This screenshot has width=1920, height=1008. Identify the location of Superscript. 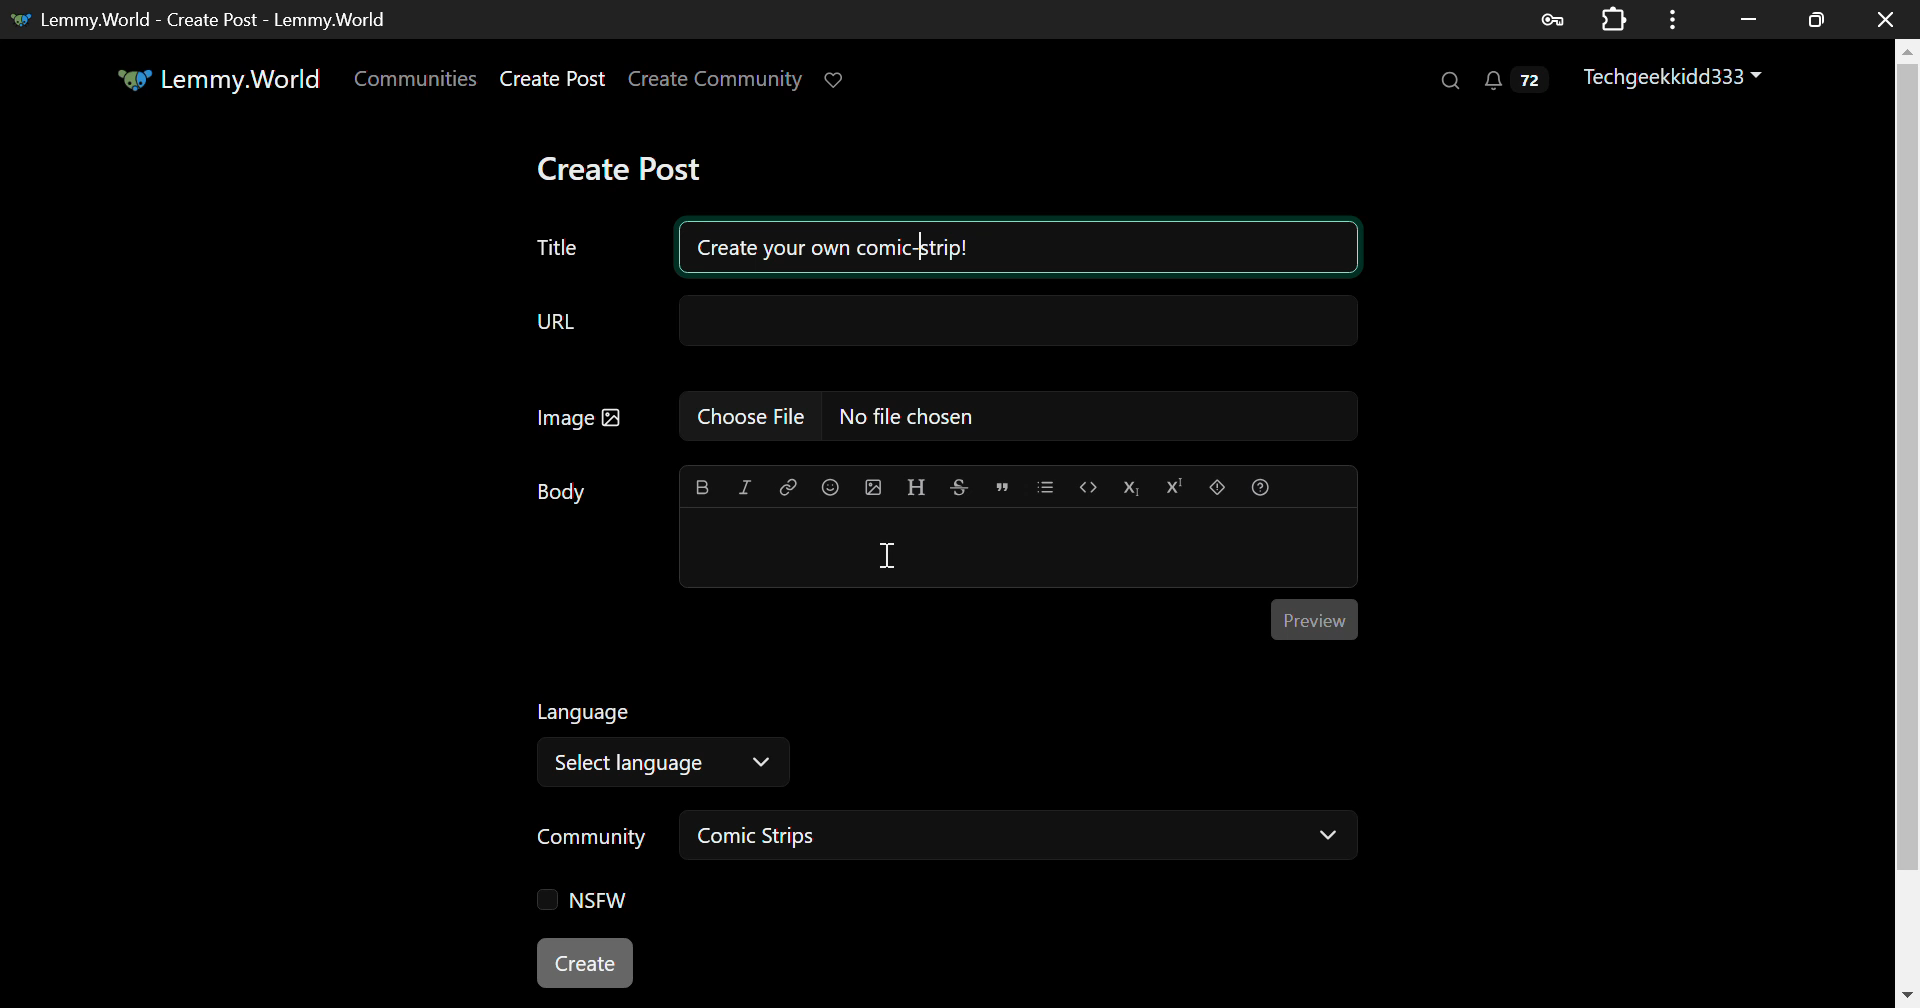
(1174, 489).